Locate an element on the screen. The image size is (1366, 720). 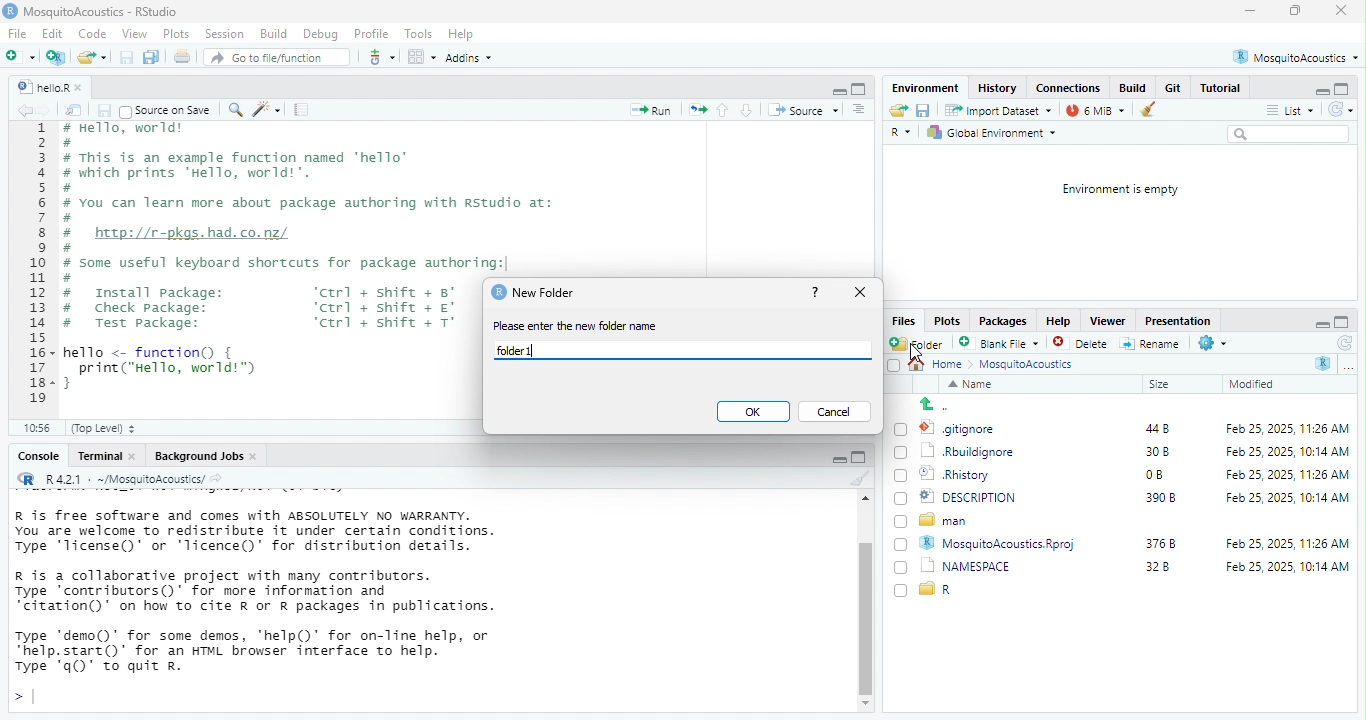
ok is located at coordinates (752, 412).